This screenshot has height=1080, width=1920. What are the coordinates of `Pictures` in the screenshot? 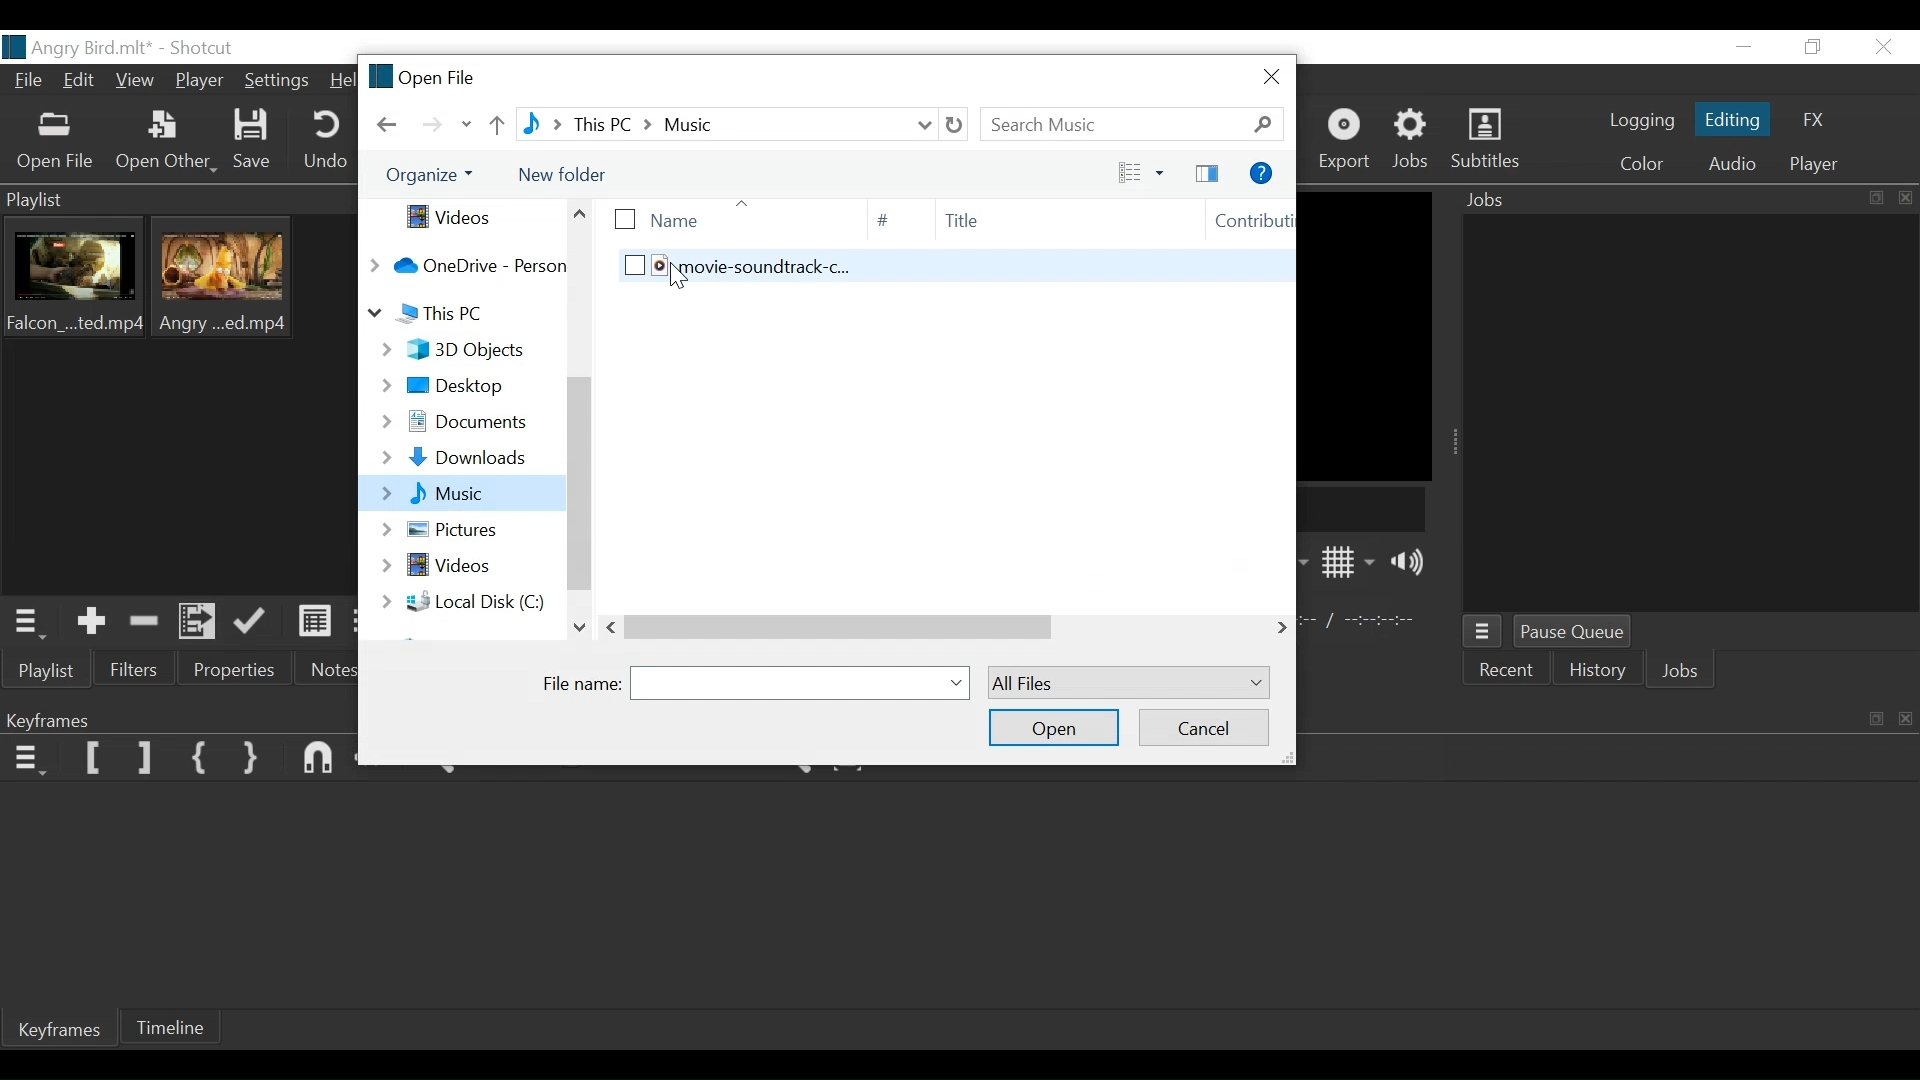 It's located at (461, 528).